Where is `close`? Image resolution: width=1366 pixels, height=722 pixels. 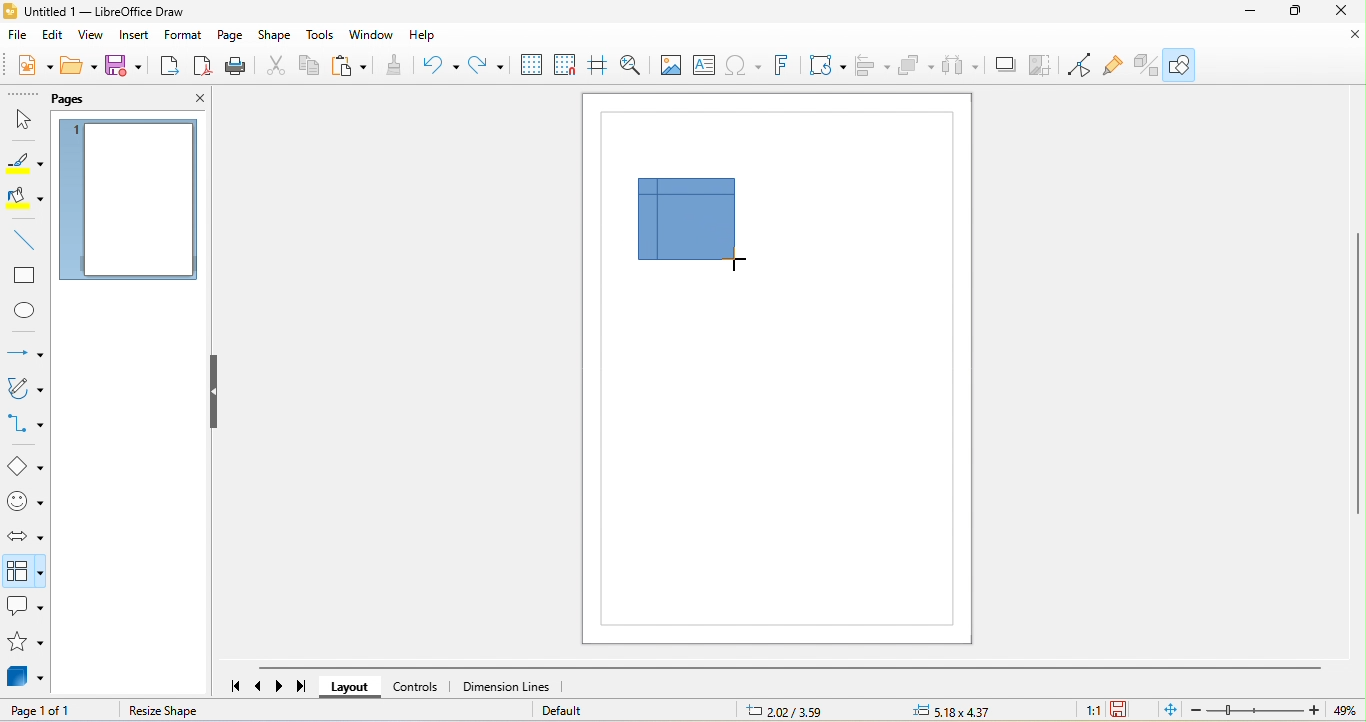
close is located at coordinates (1343, 15).